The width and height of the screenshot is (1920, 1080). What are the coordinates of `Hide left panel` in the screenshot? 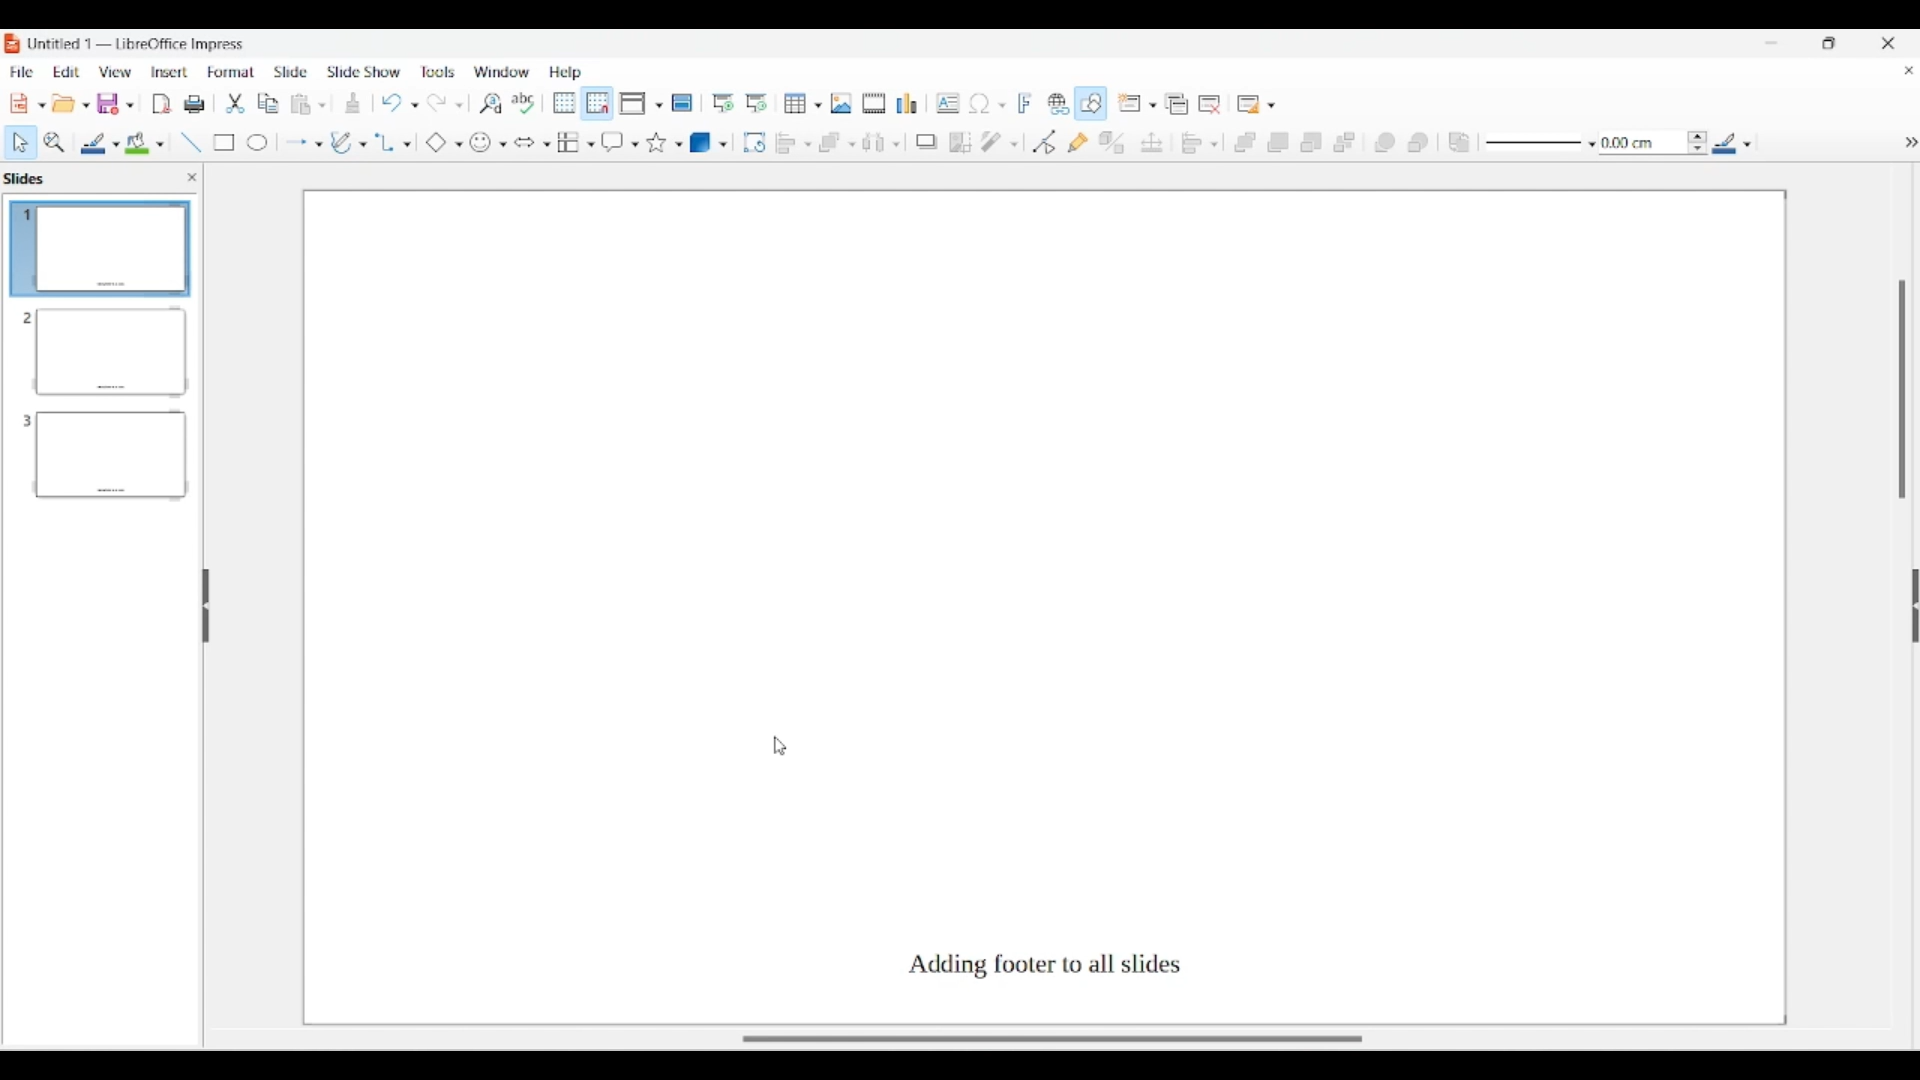 It's located at (206, 606).